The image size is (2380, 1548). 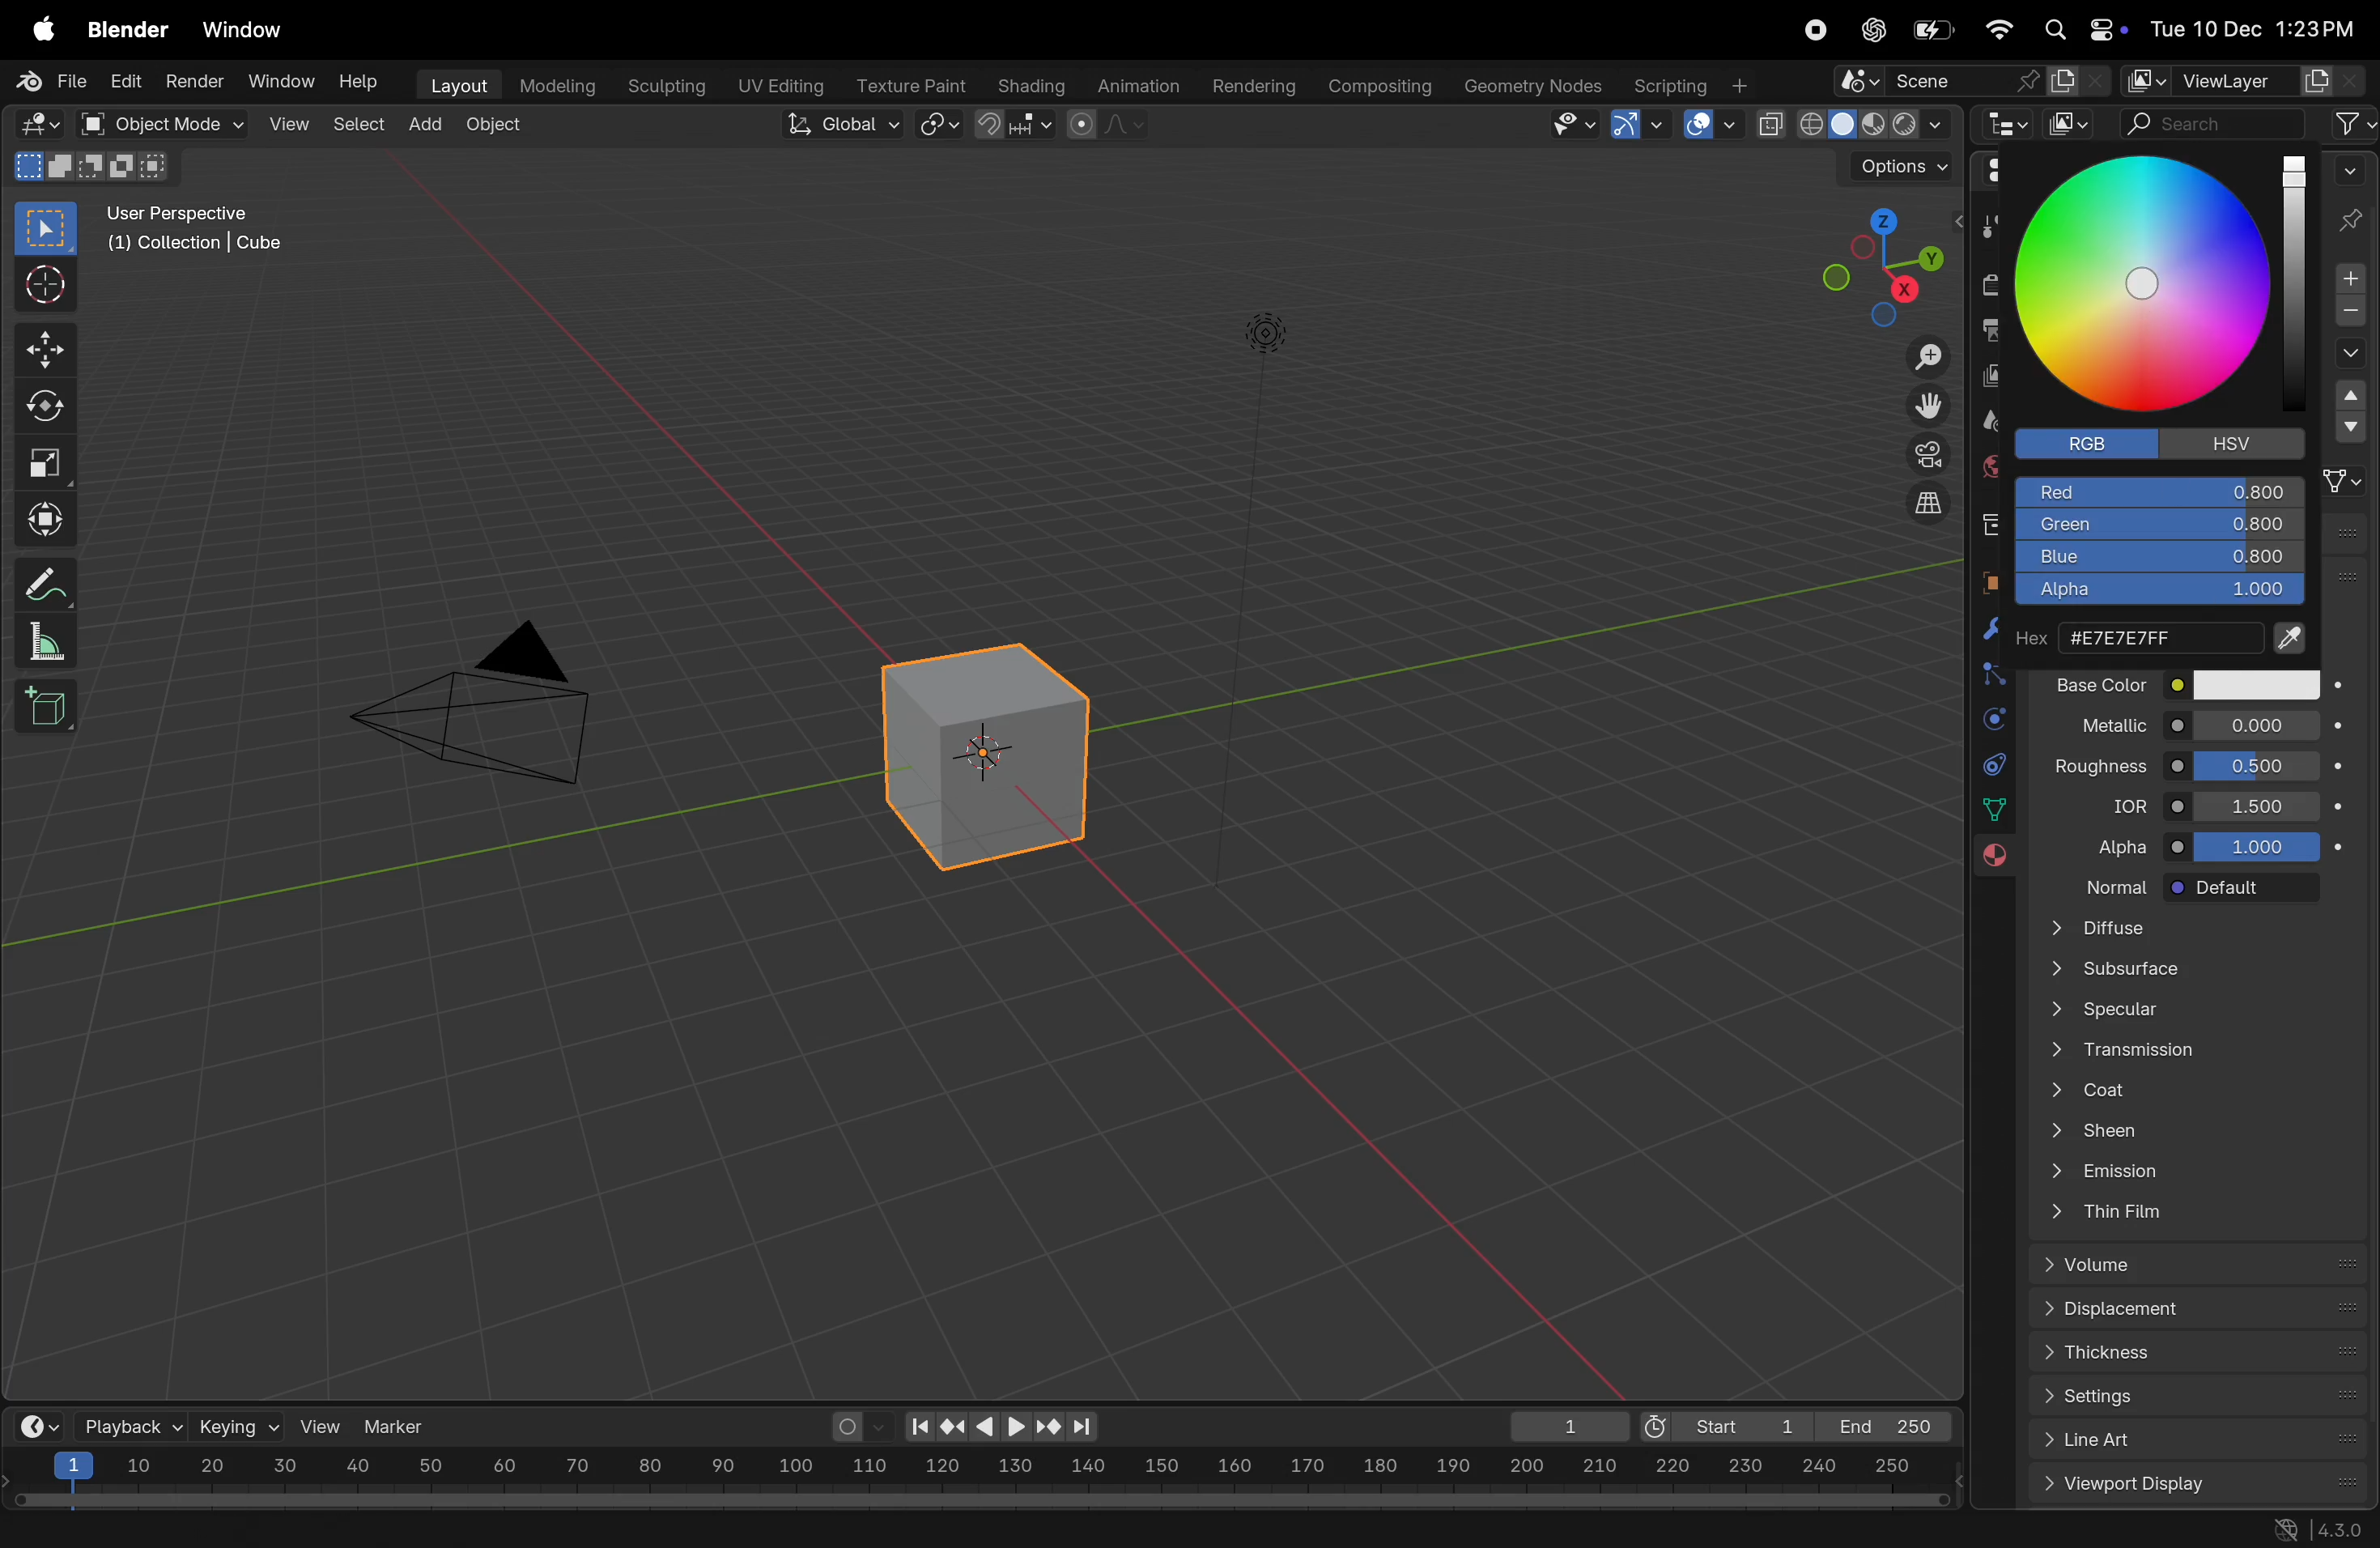 What do you see at coordinates (2160, 525) in the screenshot?
I see `Green` at bounding box center [2160, 525].